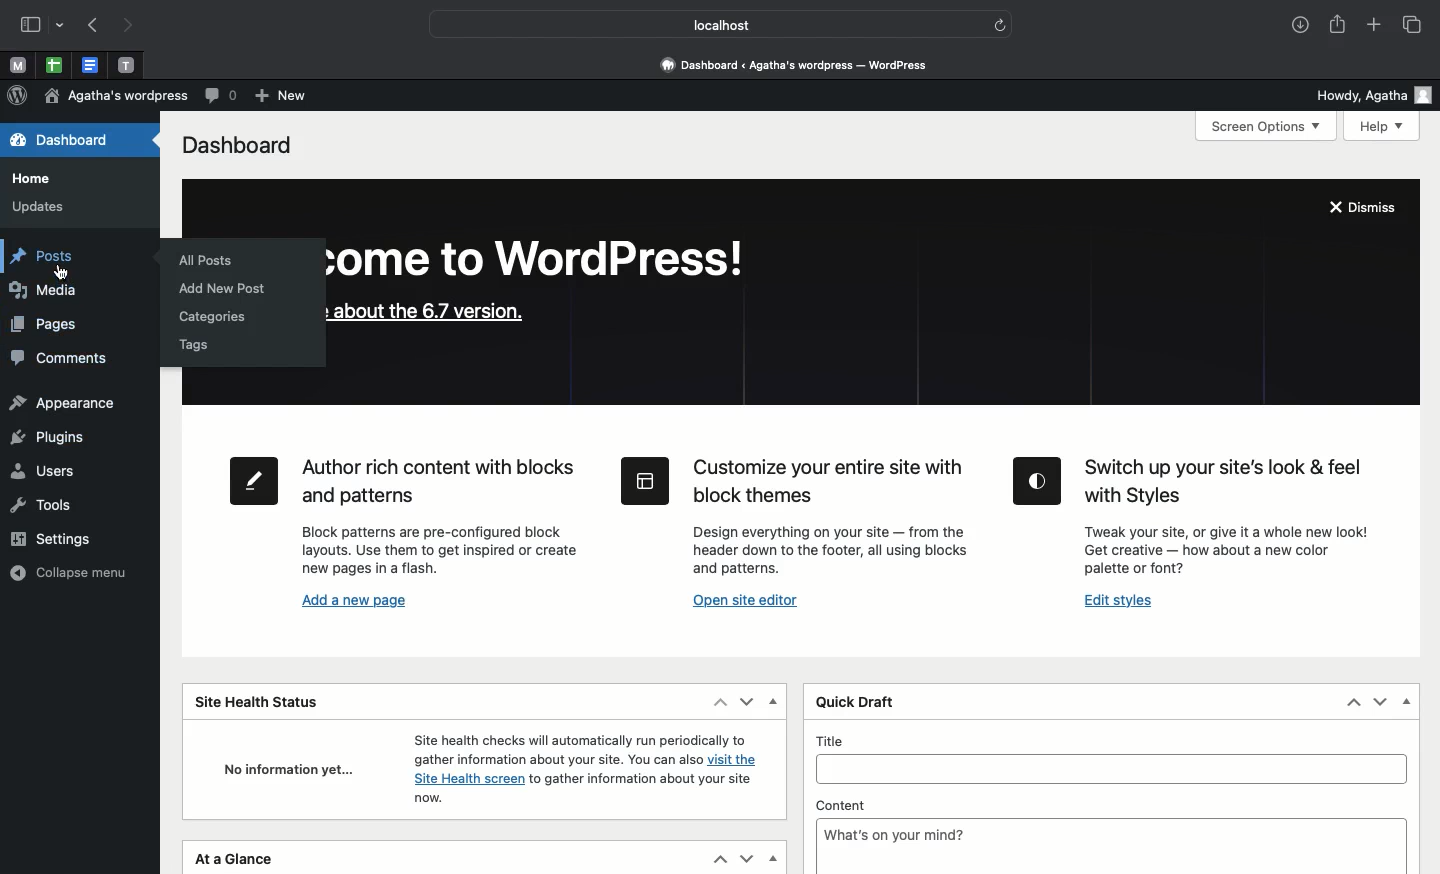  Describe the element at coordinates (1355, 702) in the screenshot. I see `Up` at that location.